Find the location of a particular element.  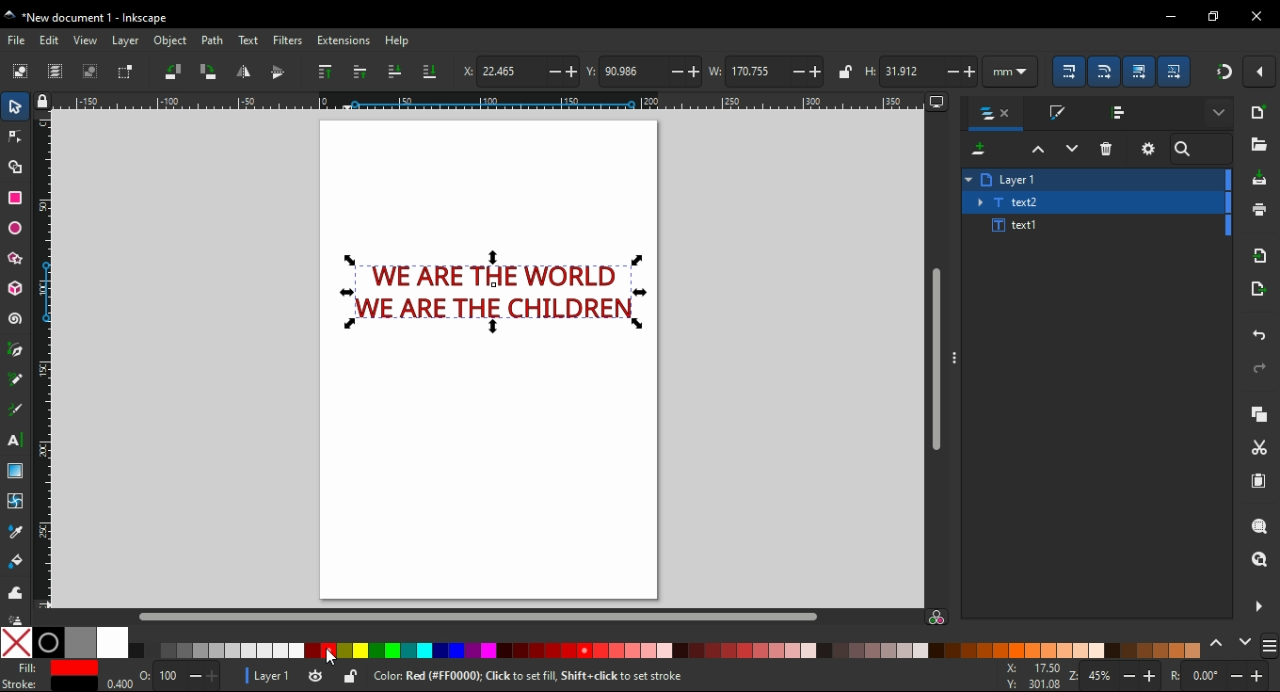

stroke and fill is located at coordinates (1057, 112).